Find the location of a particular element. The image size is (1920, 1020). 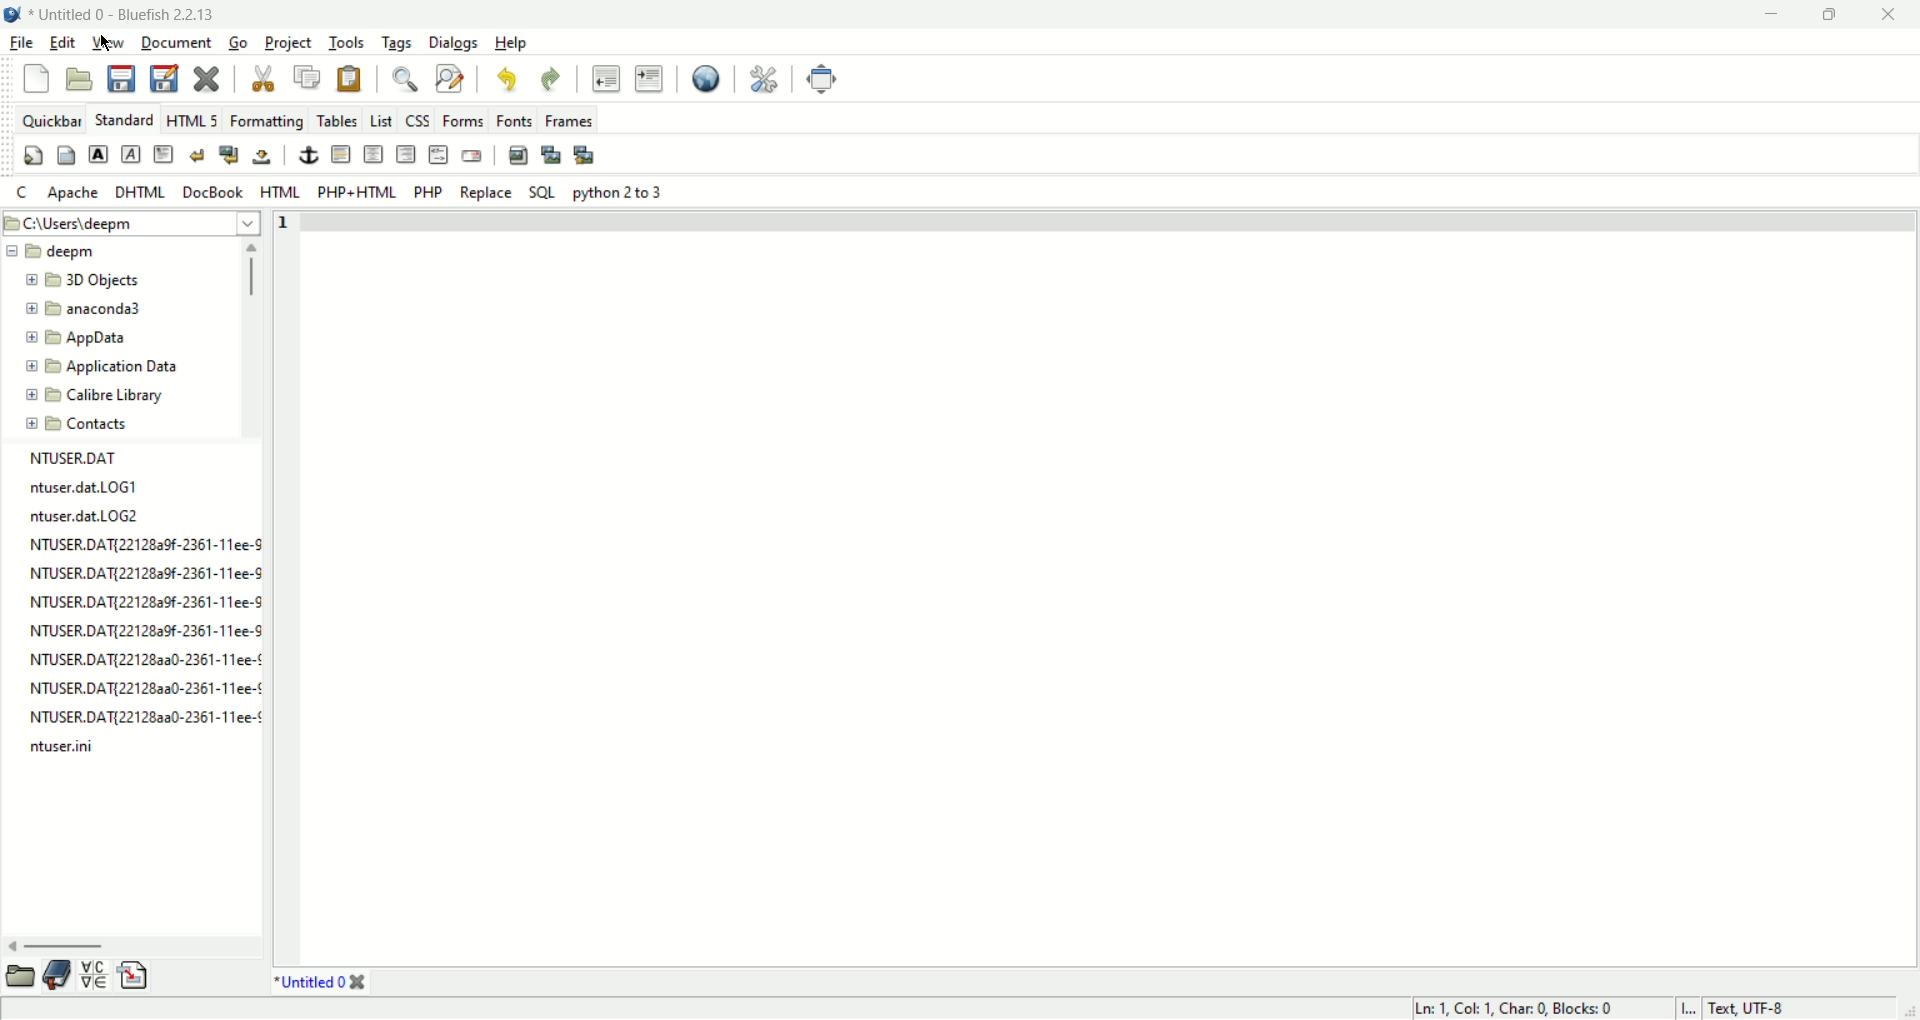

file is located at coordinates (23, 43).